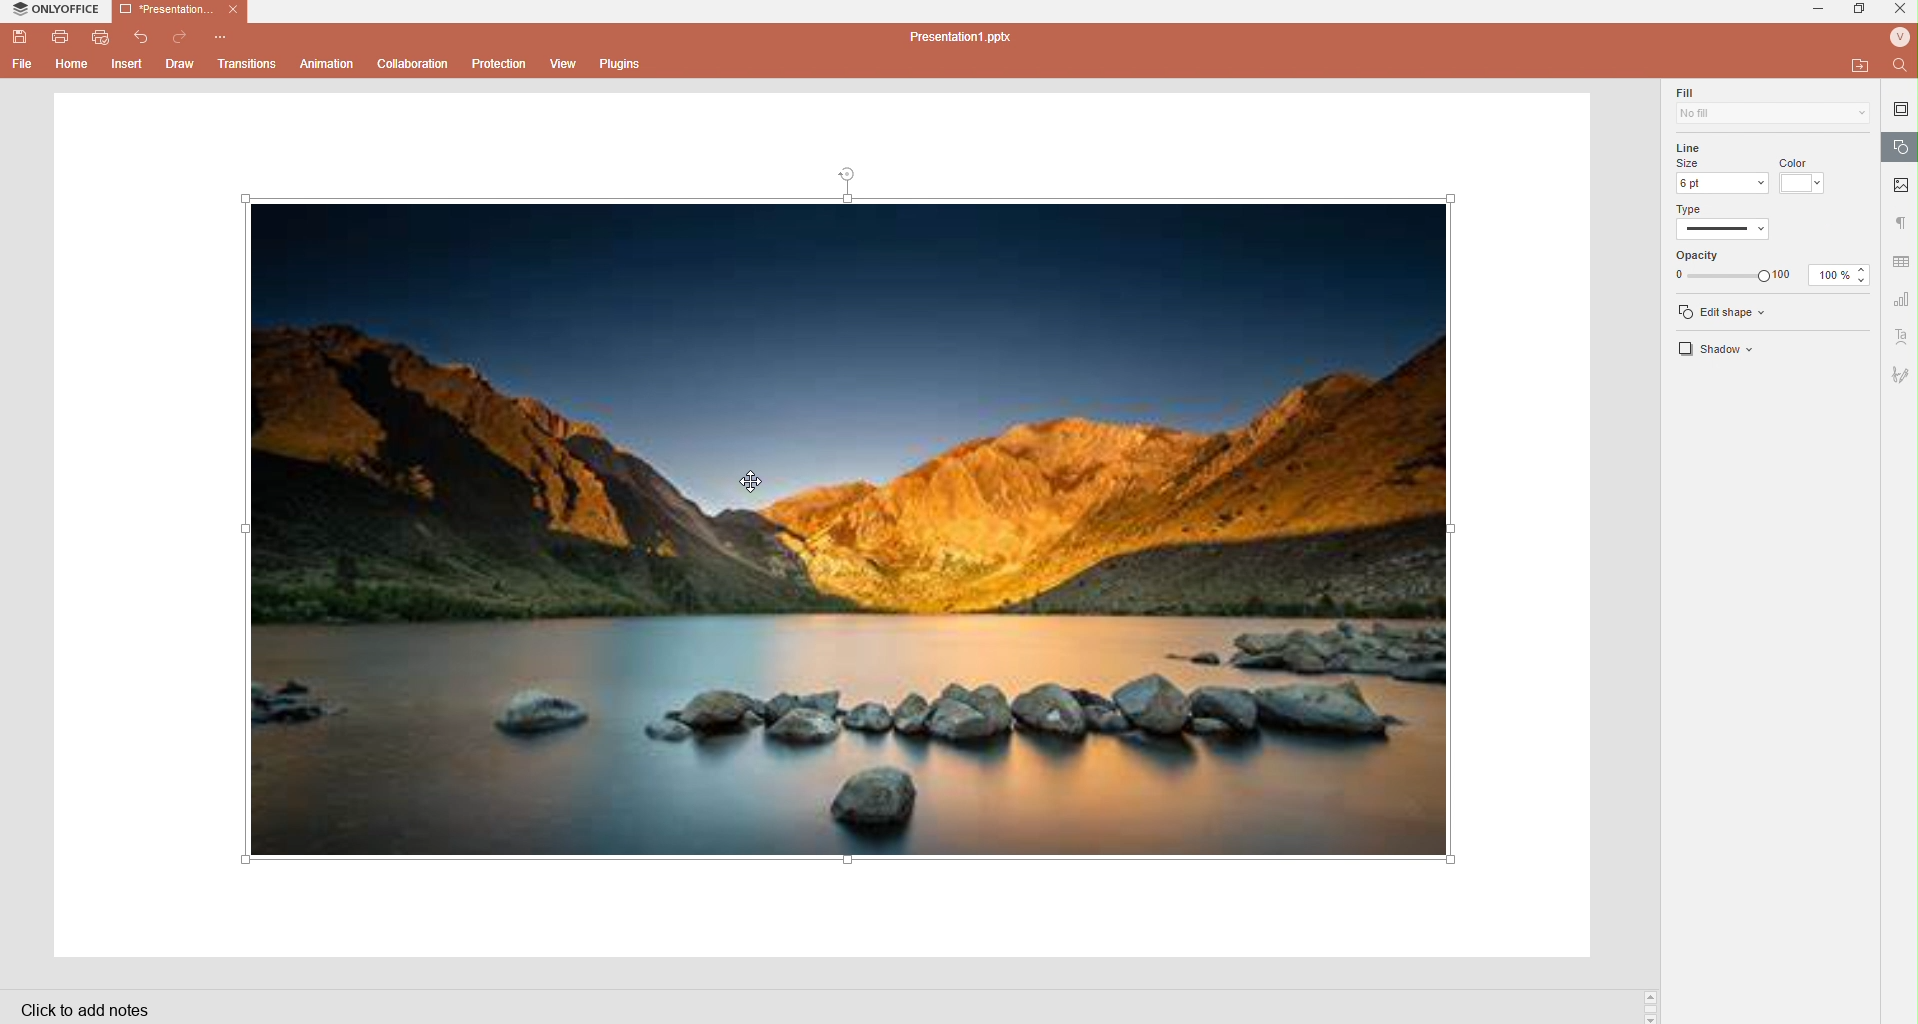 The width and height of the screenshot is (1918, 1024). I want to click on Slide settings, so click(1902, 109).